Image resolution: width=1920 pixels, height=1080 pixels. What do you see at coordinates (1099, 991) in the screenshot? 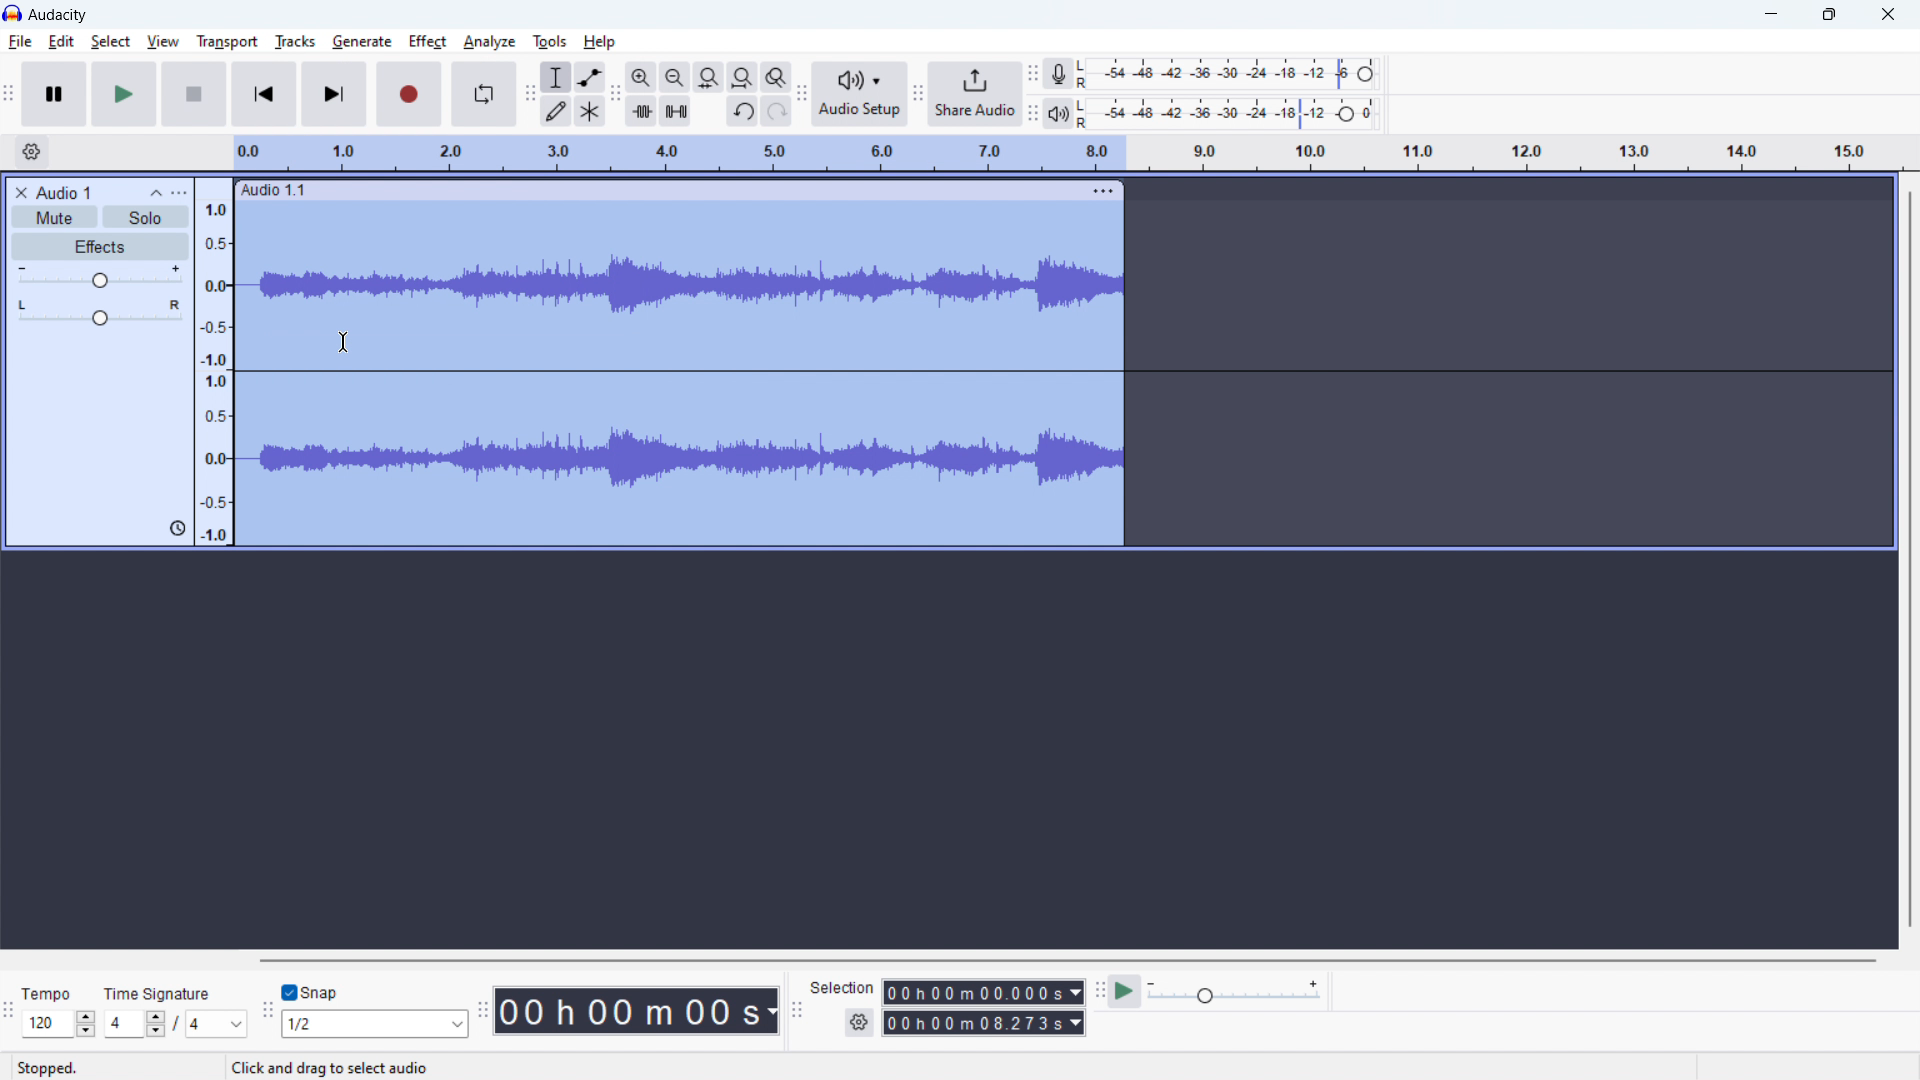
I see `play at speed toolbar` at bounding box center [1099, 991].